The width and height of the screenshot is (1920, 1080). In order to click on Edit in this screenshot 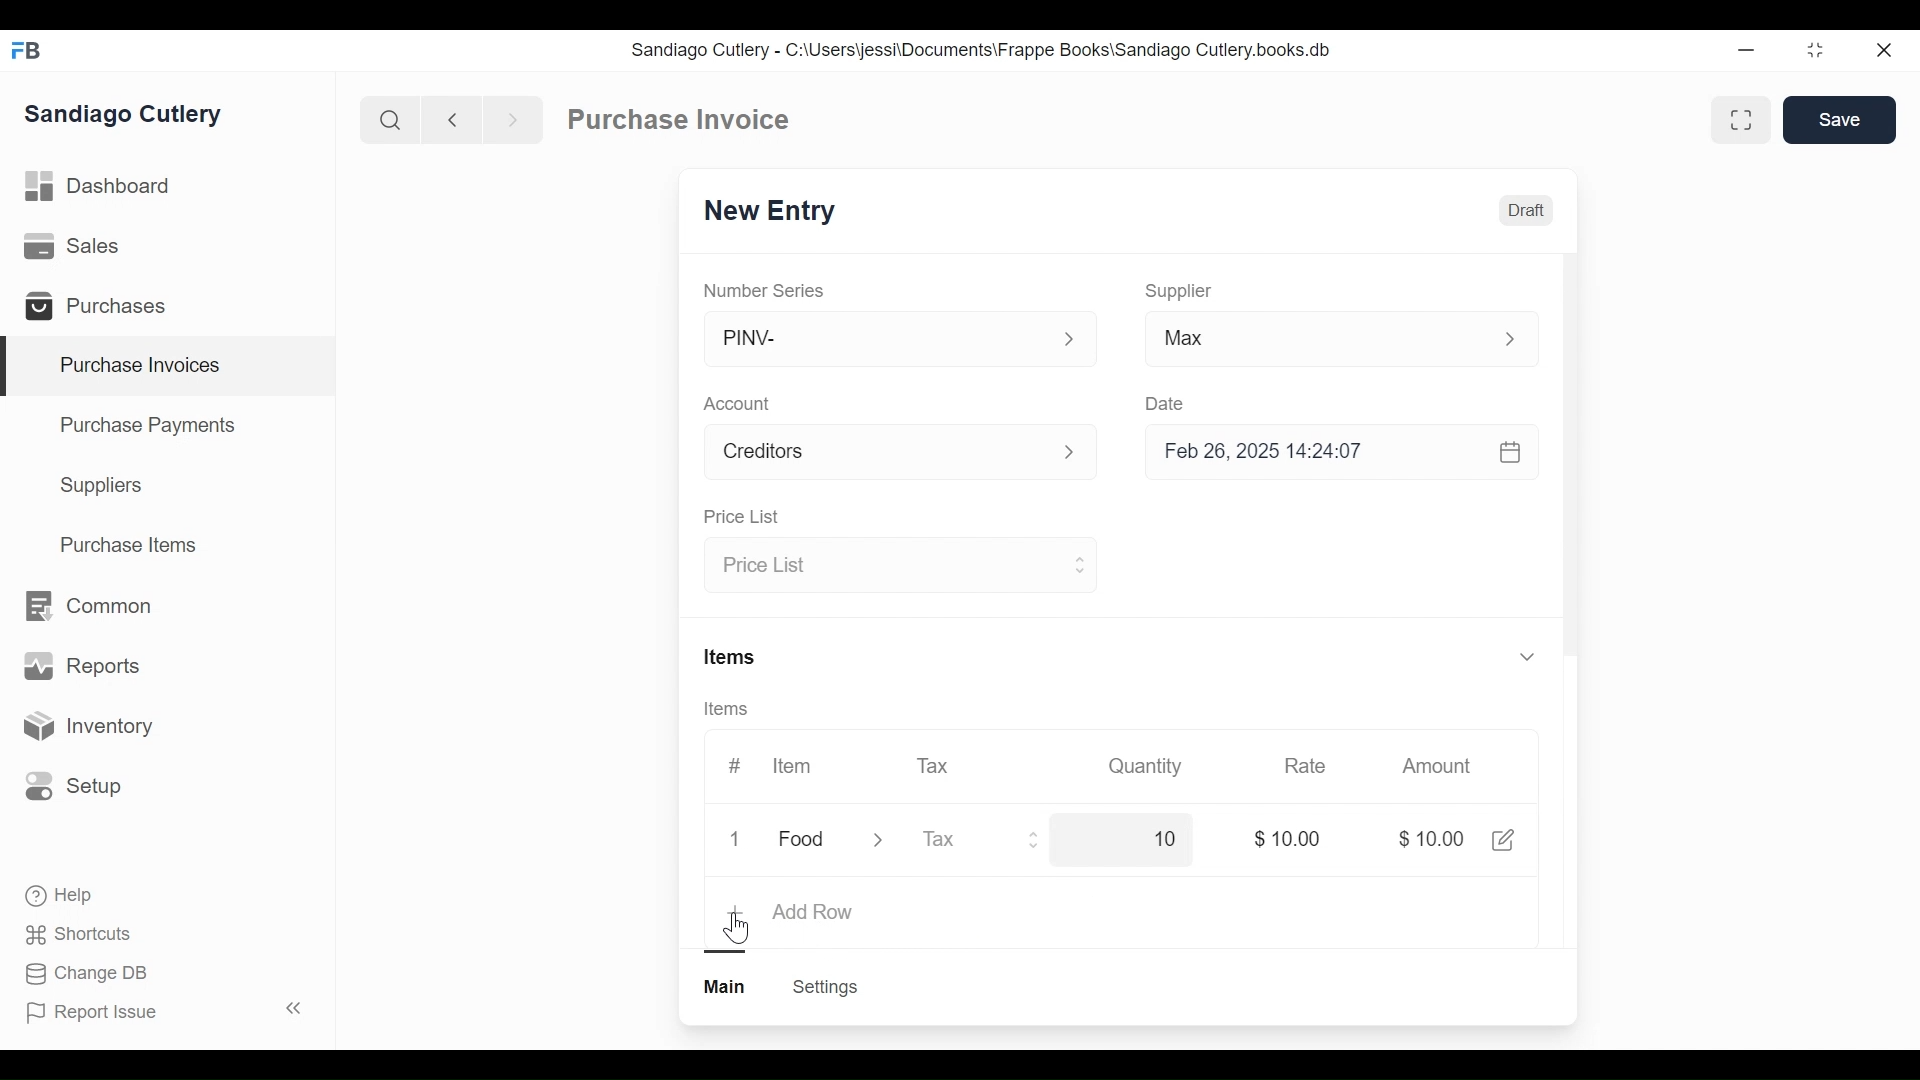, I will do `click(1502, 839)`.